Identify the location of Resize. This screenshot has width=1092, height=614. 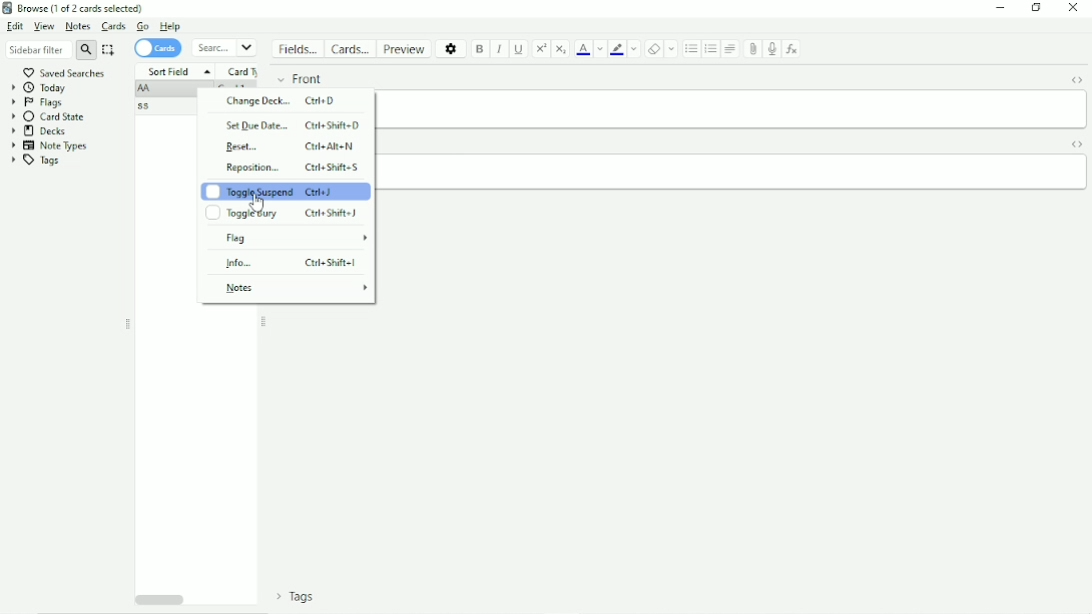
(265, 323).